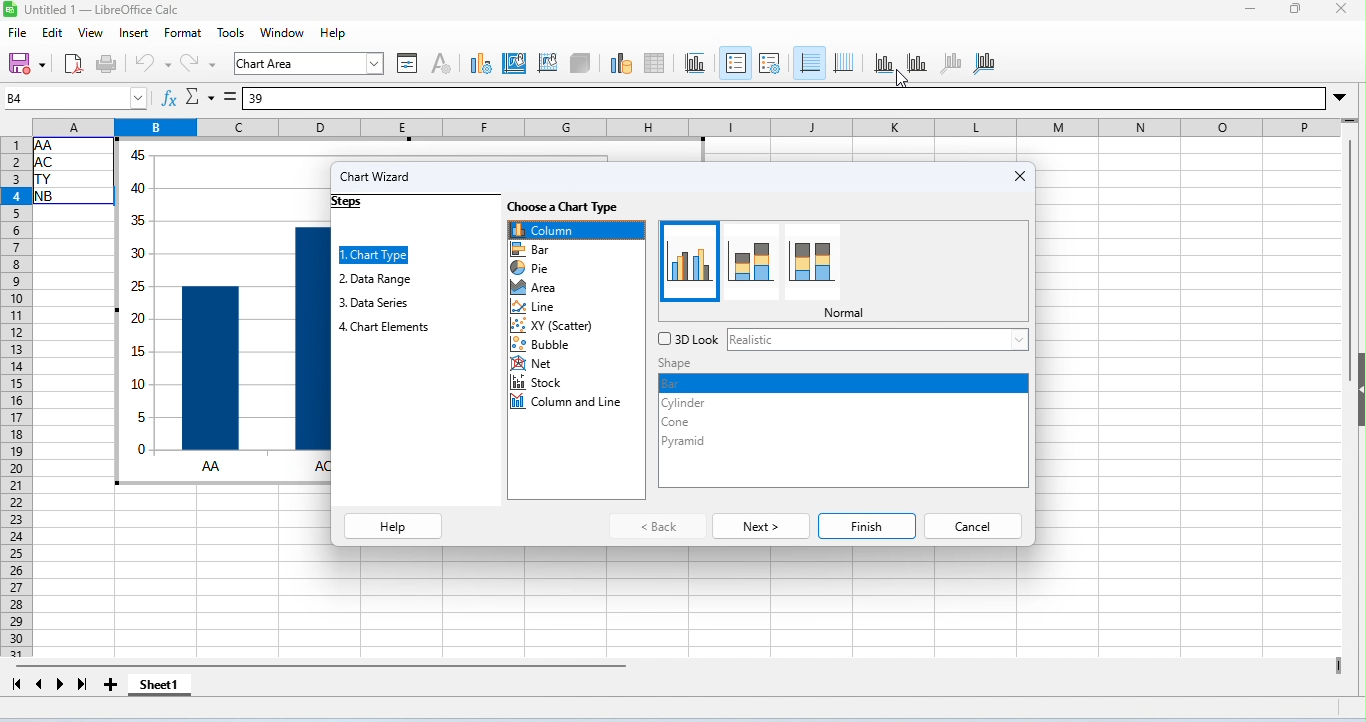 The image size is (1366, 722). I want to click on legend, so click(771, 64).